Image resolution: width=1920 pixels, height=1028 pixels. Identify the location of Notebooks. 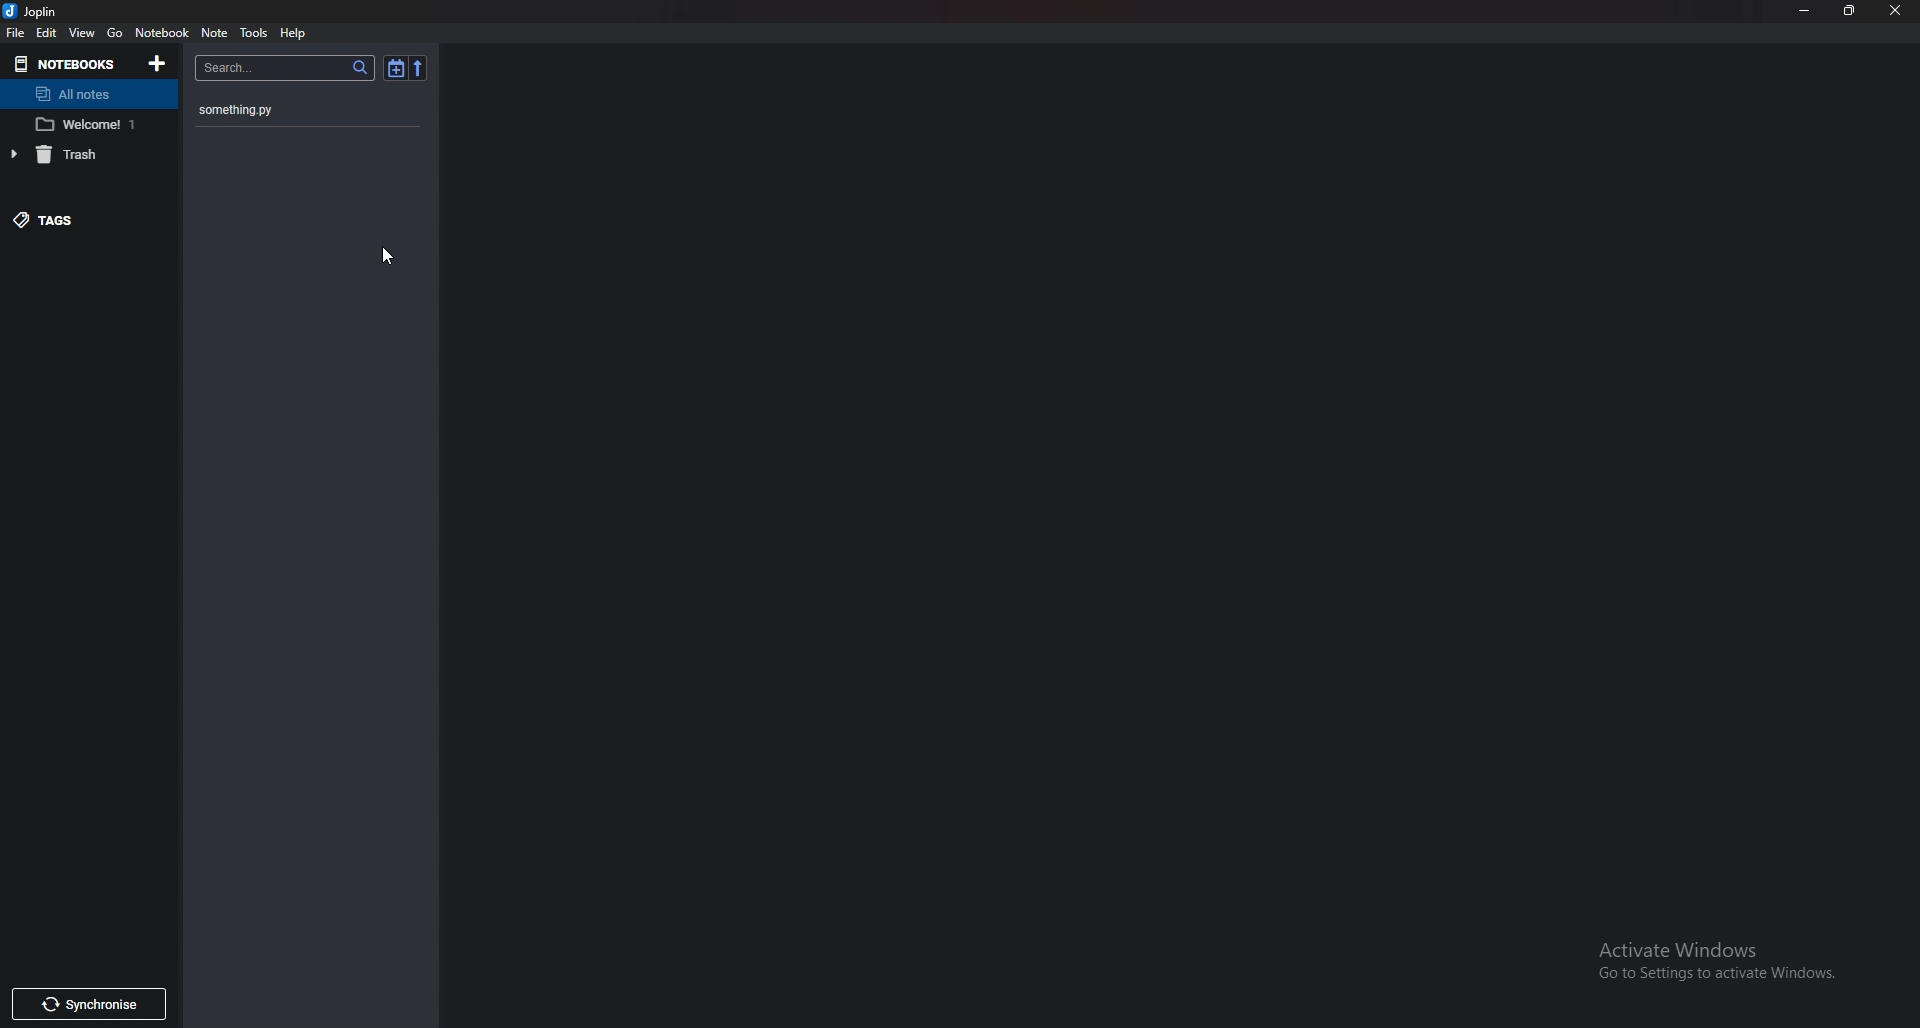
(68, 64).